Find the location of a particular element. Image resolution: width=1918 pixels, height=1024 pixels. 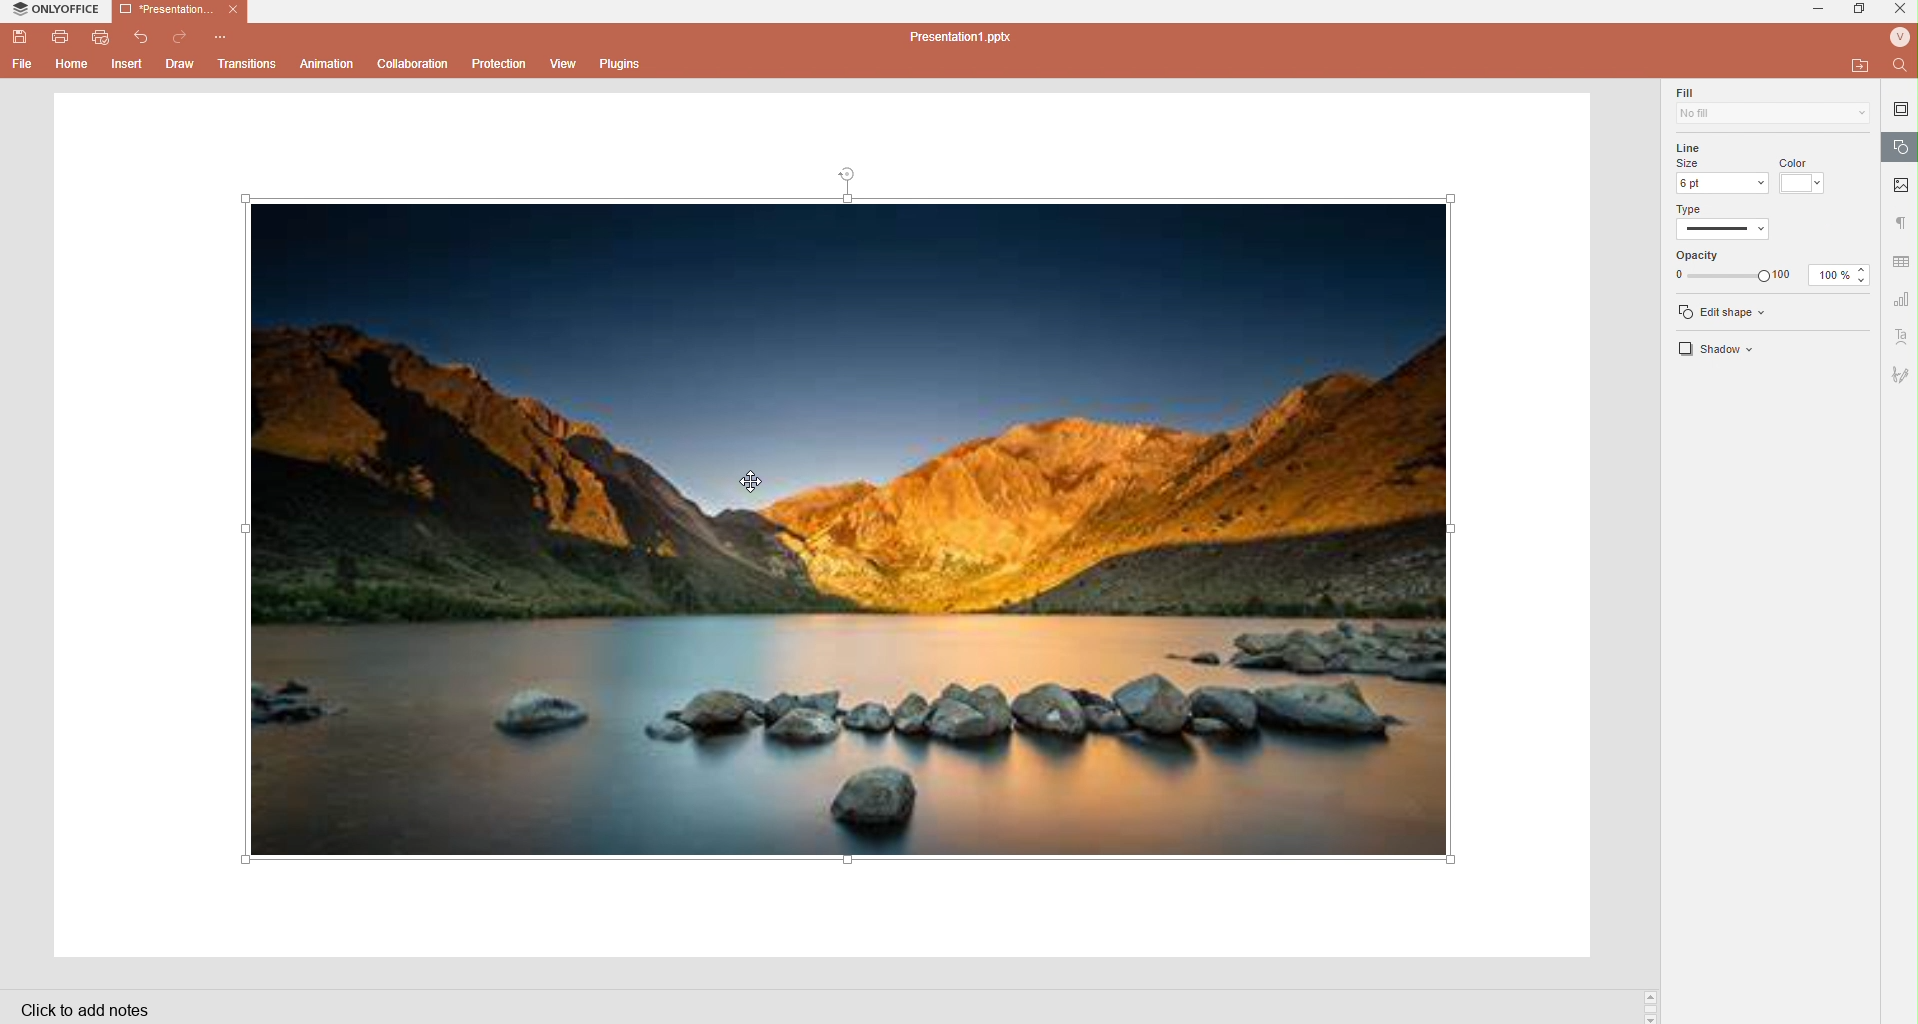

Find is located at coordinates (1899, 64).